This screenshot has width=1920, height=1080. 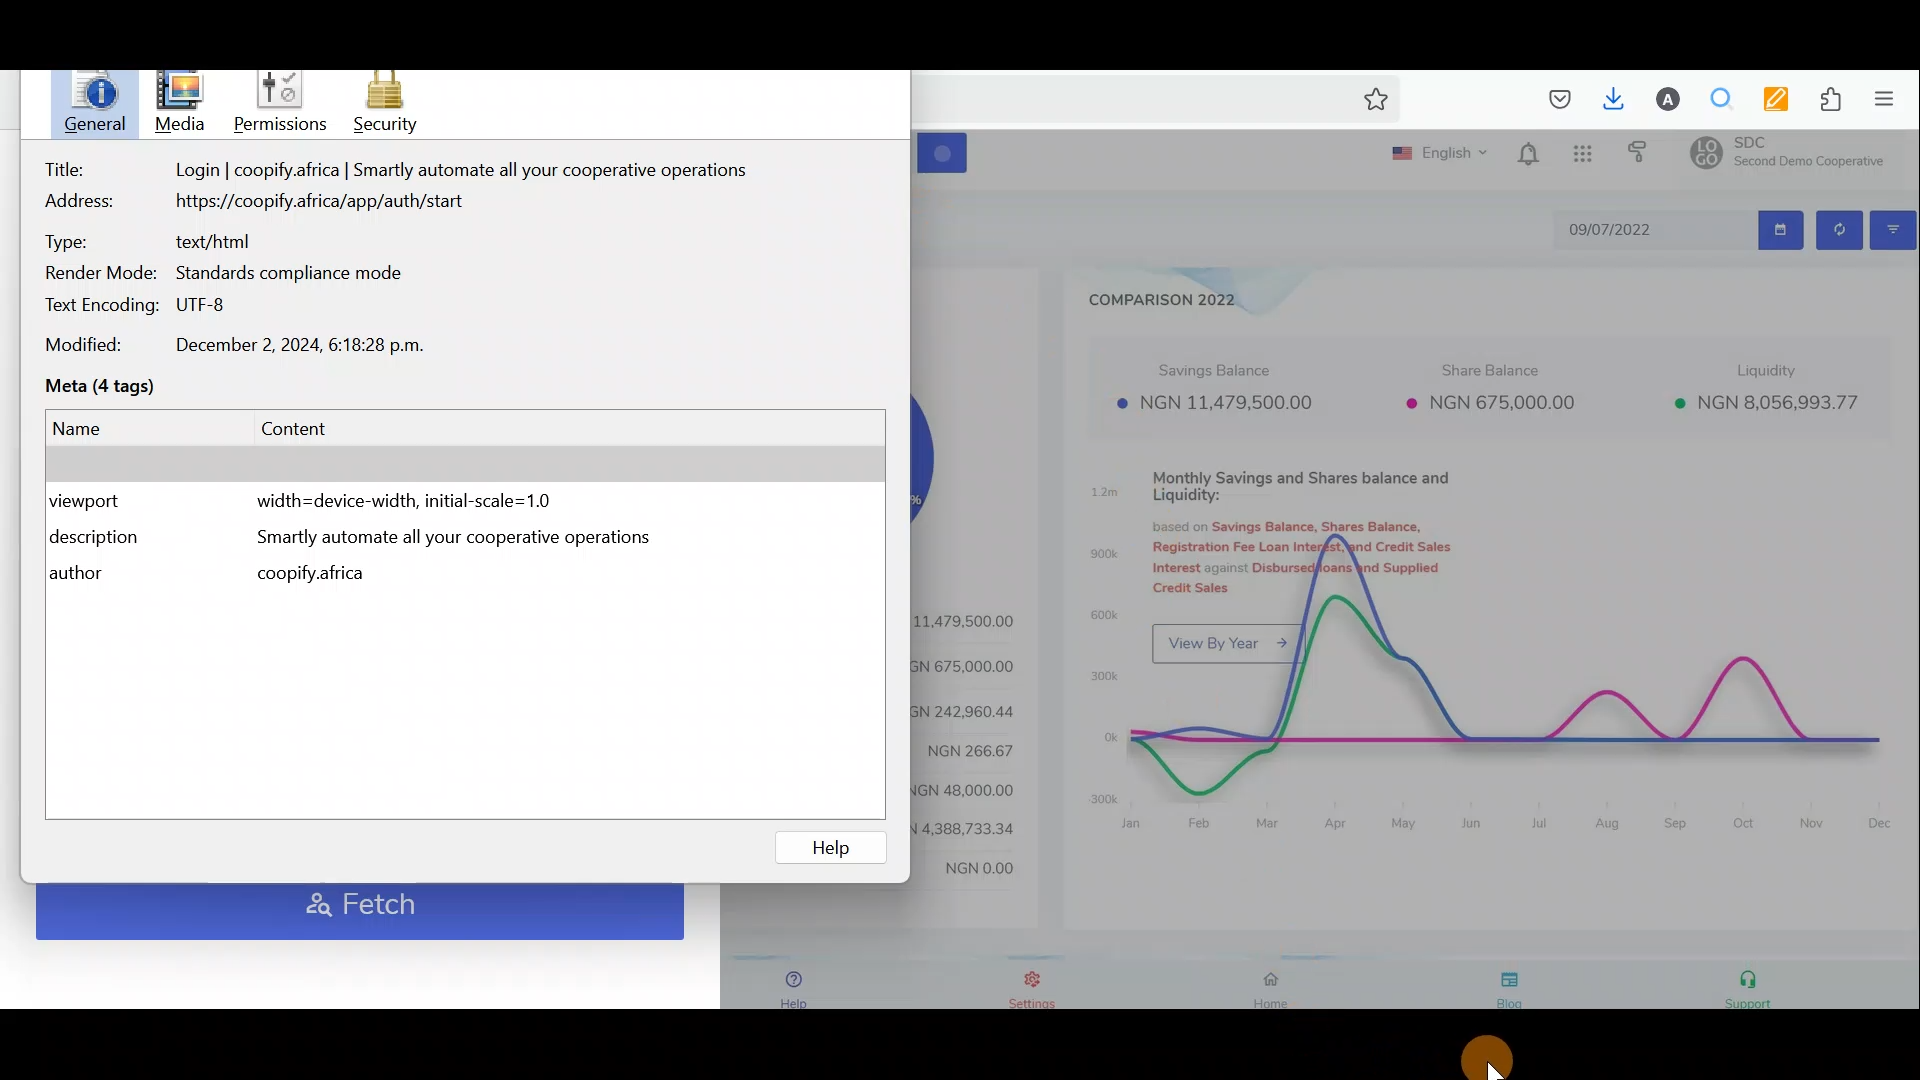 I want to click on Dashboard with charts, so click(x=1418, y=577).